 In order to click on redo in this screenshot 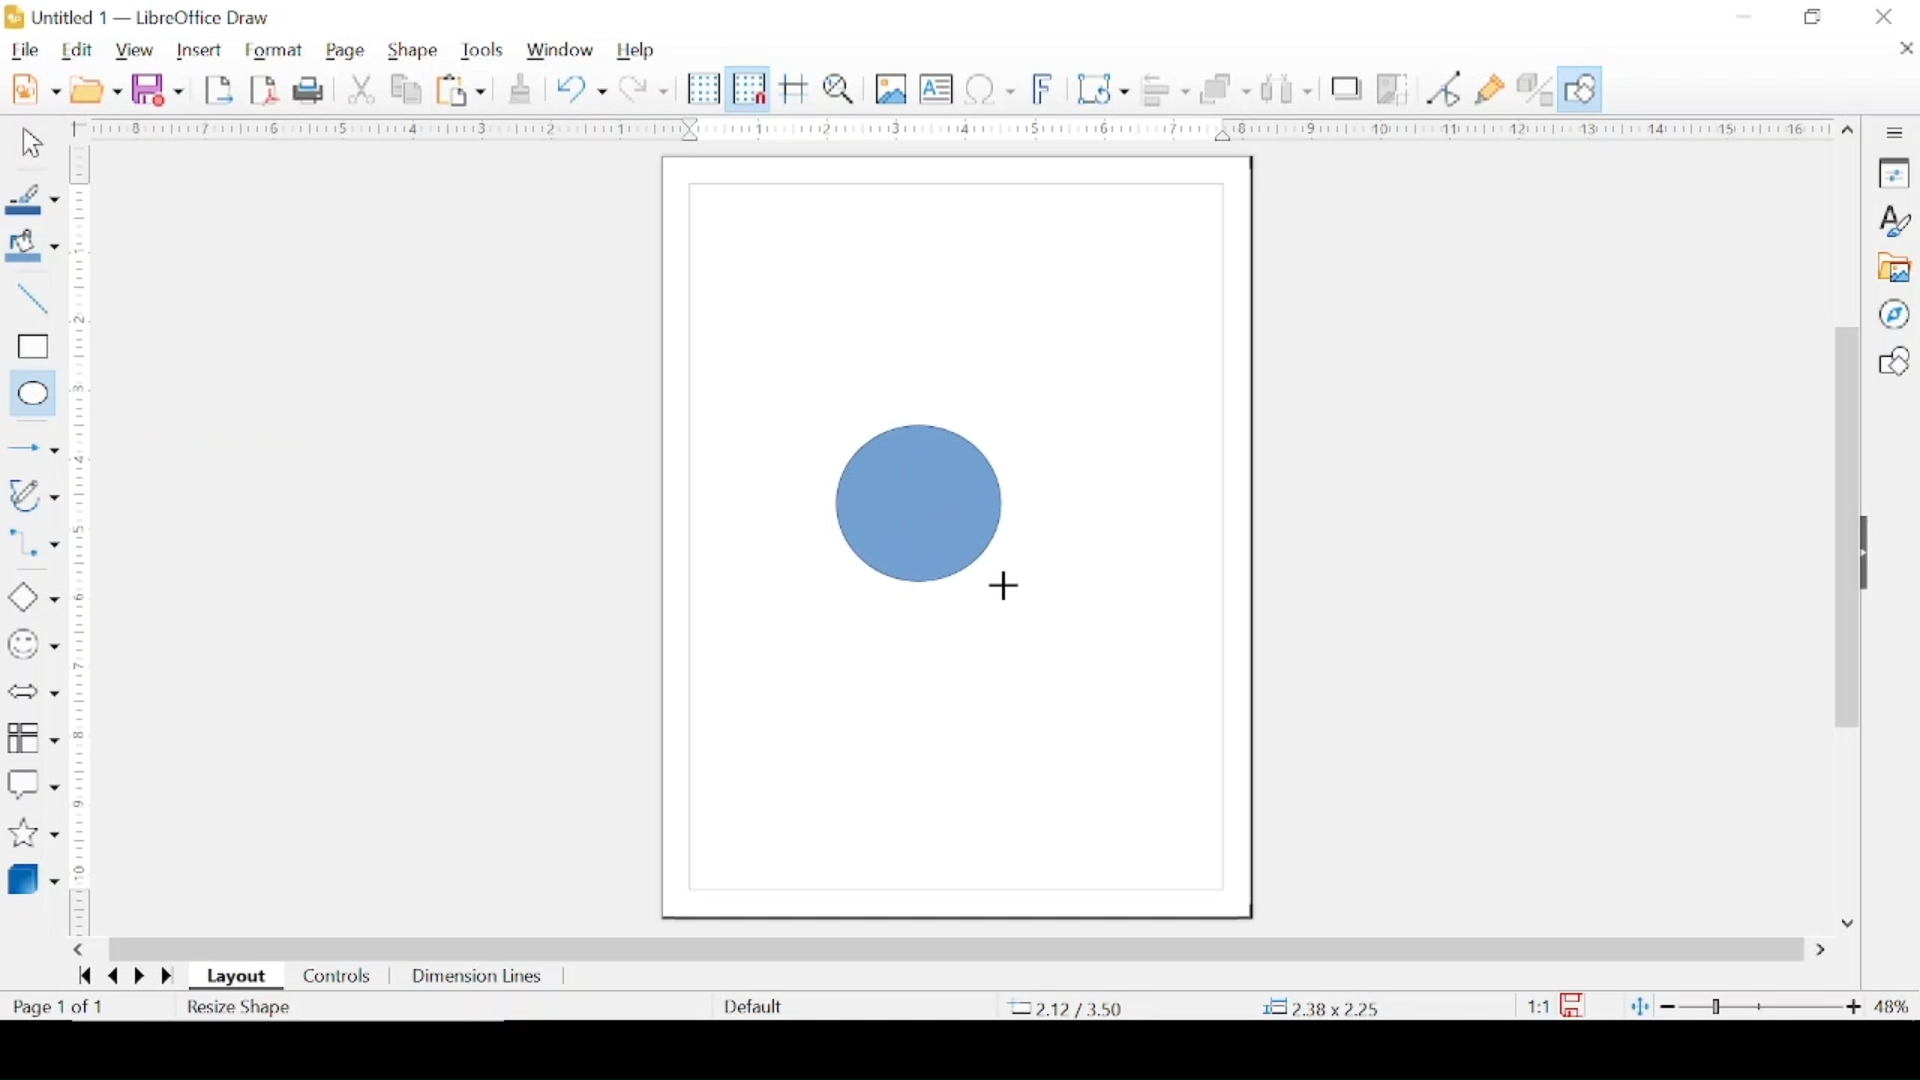, I will do `click(645, 89)`.